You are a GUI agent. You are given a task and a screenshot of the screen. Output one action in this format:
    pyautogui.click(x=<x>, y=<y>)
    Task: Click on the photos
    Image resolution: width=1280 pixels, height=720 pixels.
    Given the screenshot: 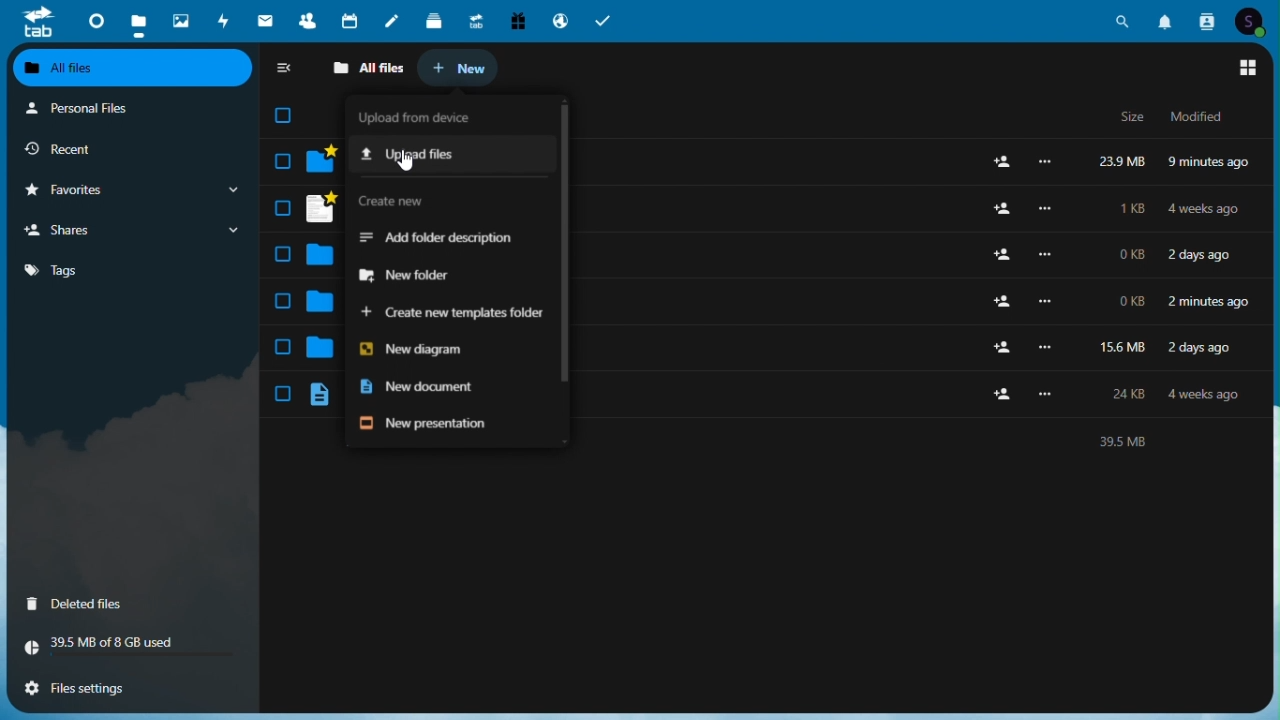 What is the action you would take?
    pyautogui.click(x=180, y=19)
    